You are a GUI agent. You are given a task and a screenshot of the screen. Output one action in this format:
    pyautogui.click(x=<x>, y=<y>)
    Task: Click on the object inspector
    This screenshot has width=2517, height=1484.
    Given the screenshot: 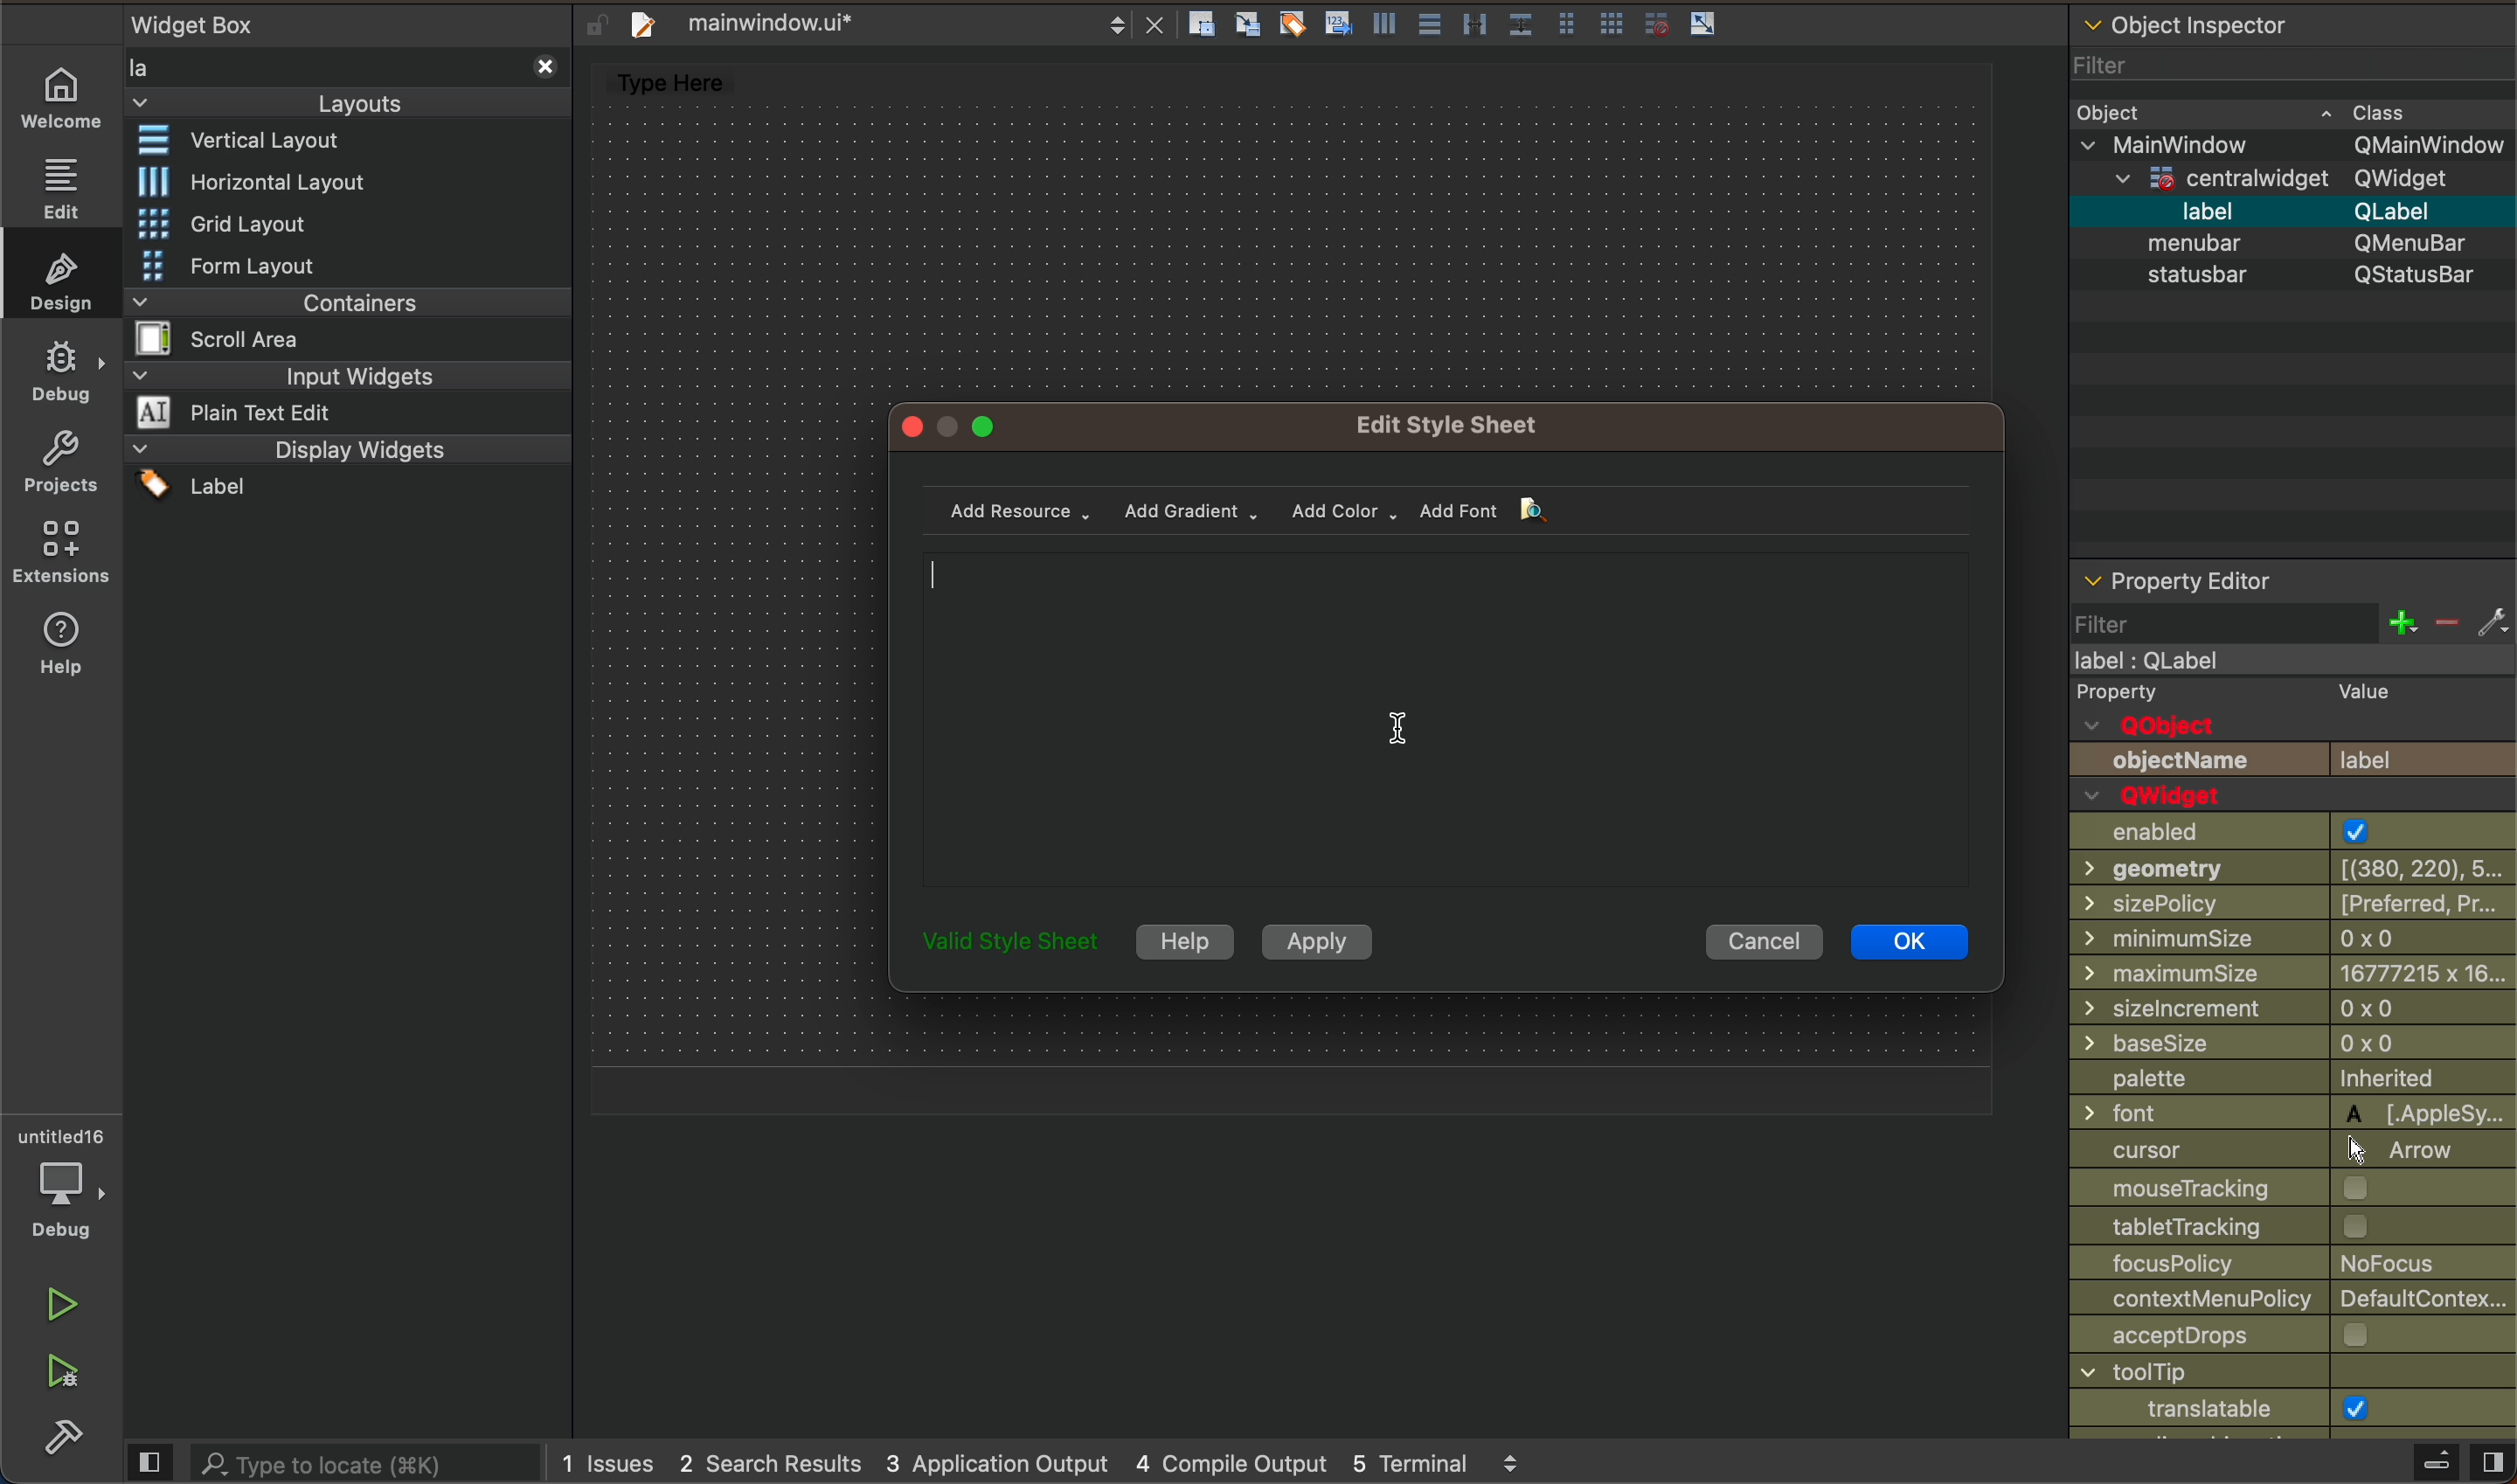 What is the action you would take?
    pyautogui.click(x=2288, y=22)
    